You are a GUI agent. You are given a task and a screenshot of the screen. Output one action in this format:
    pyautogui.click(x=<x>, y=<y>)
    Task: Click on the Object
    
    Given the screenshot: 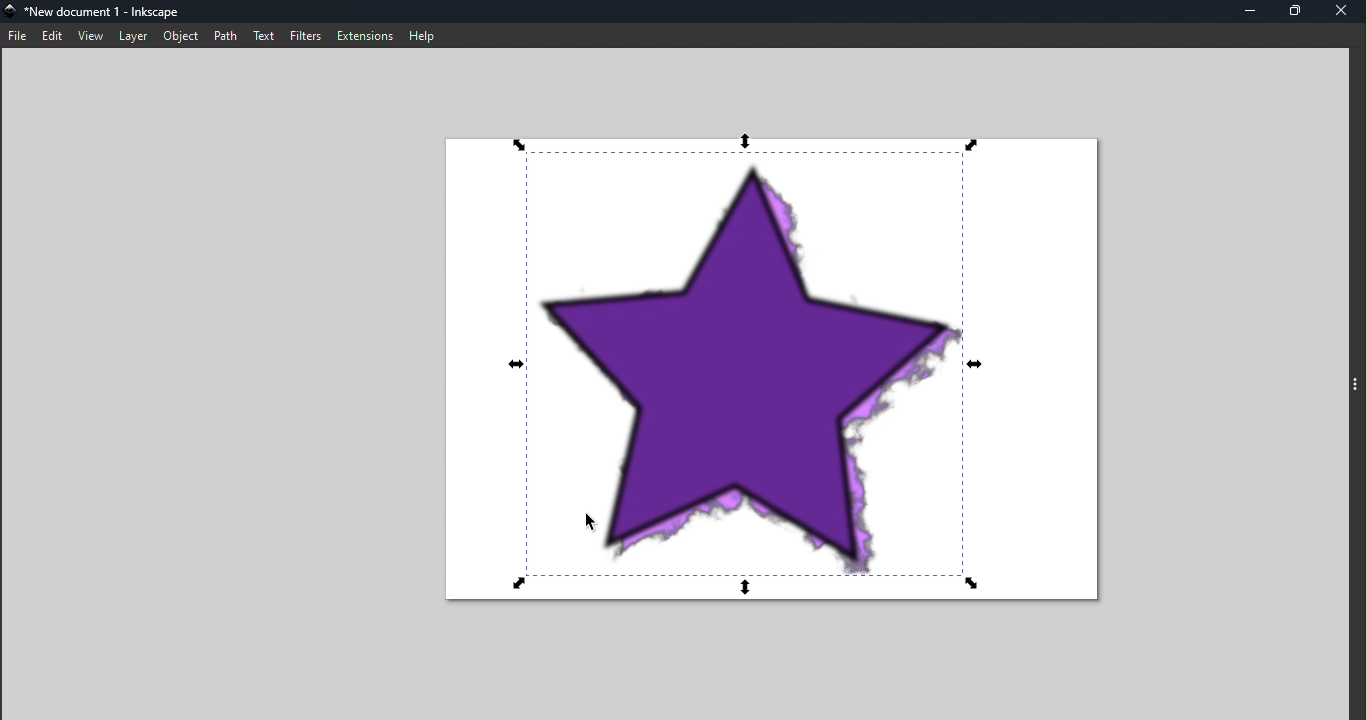 What is the action you would take?
    pyautogui.click(x=179, y=35)
    